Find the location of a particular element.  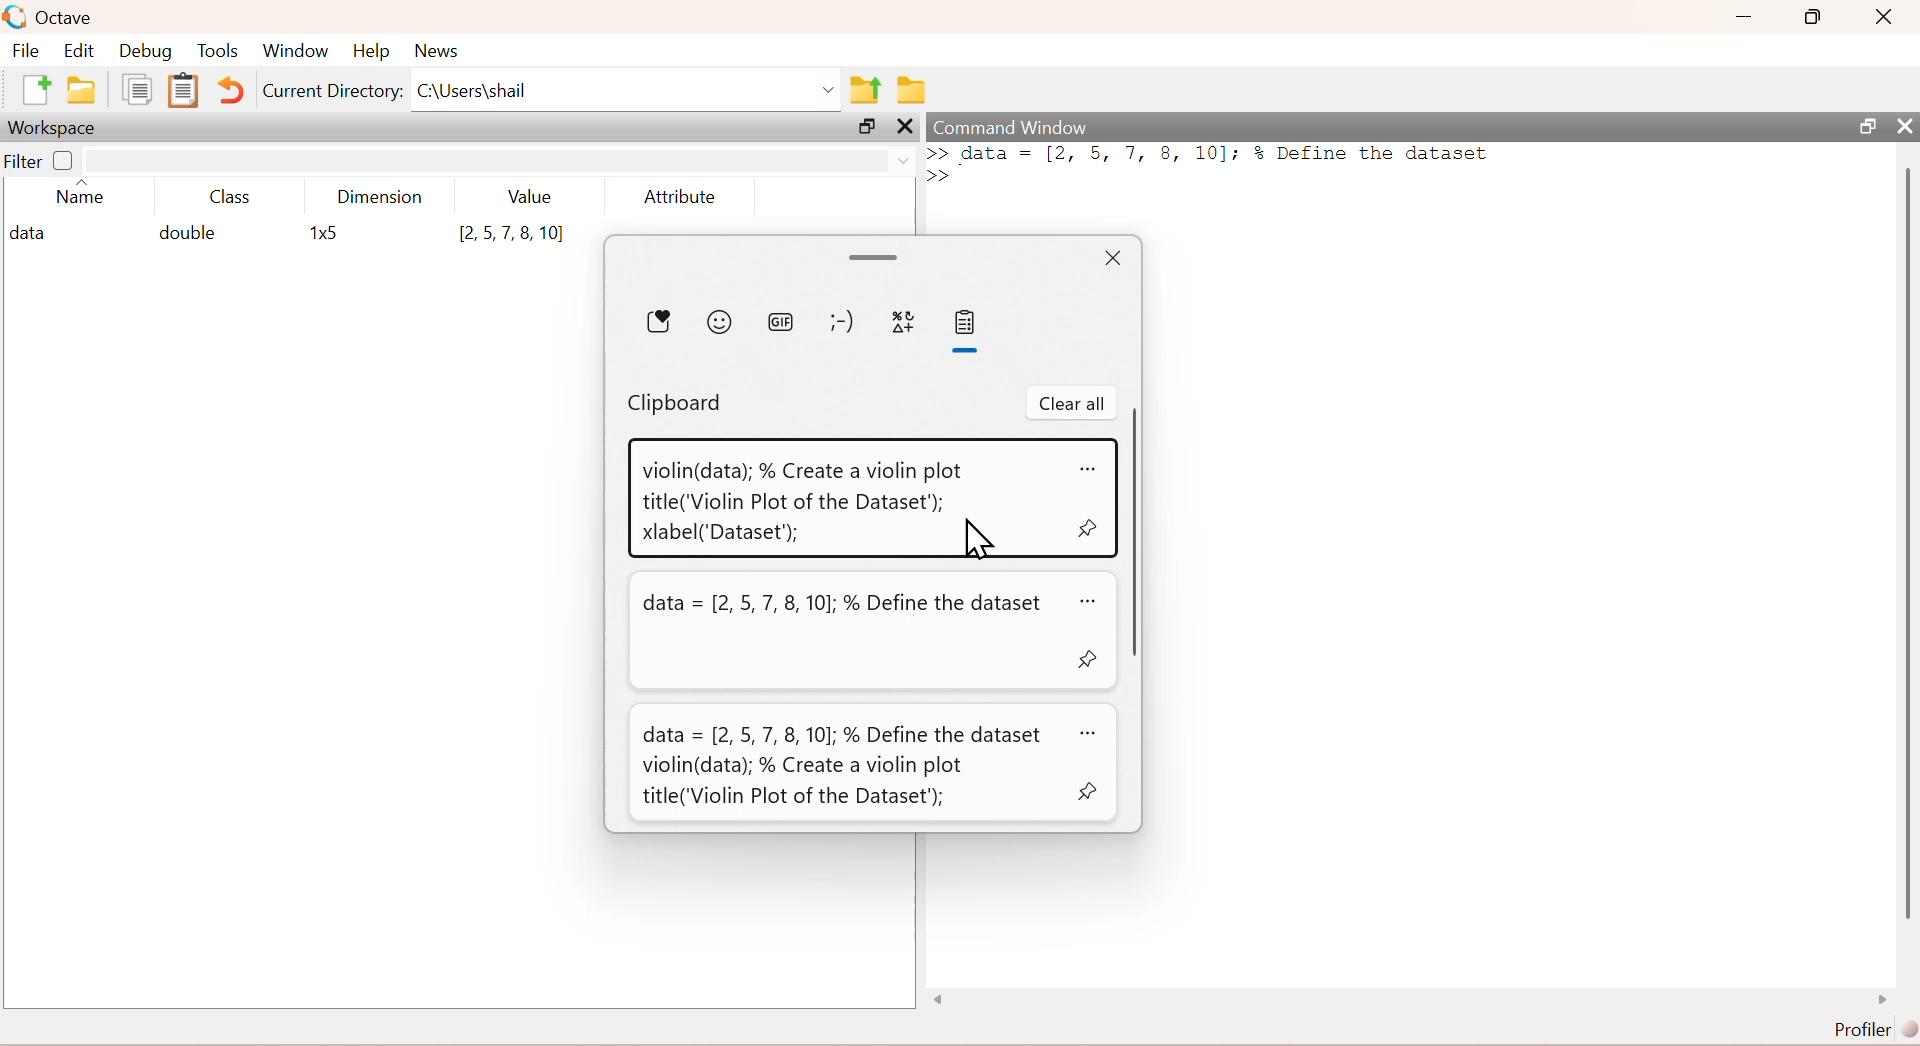

Current Directory: is located at coordinates (333, 92).